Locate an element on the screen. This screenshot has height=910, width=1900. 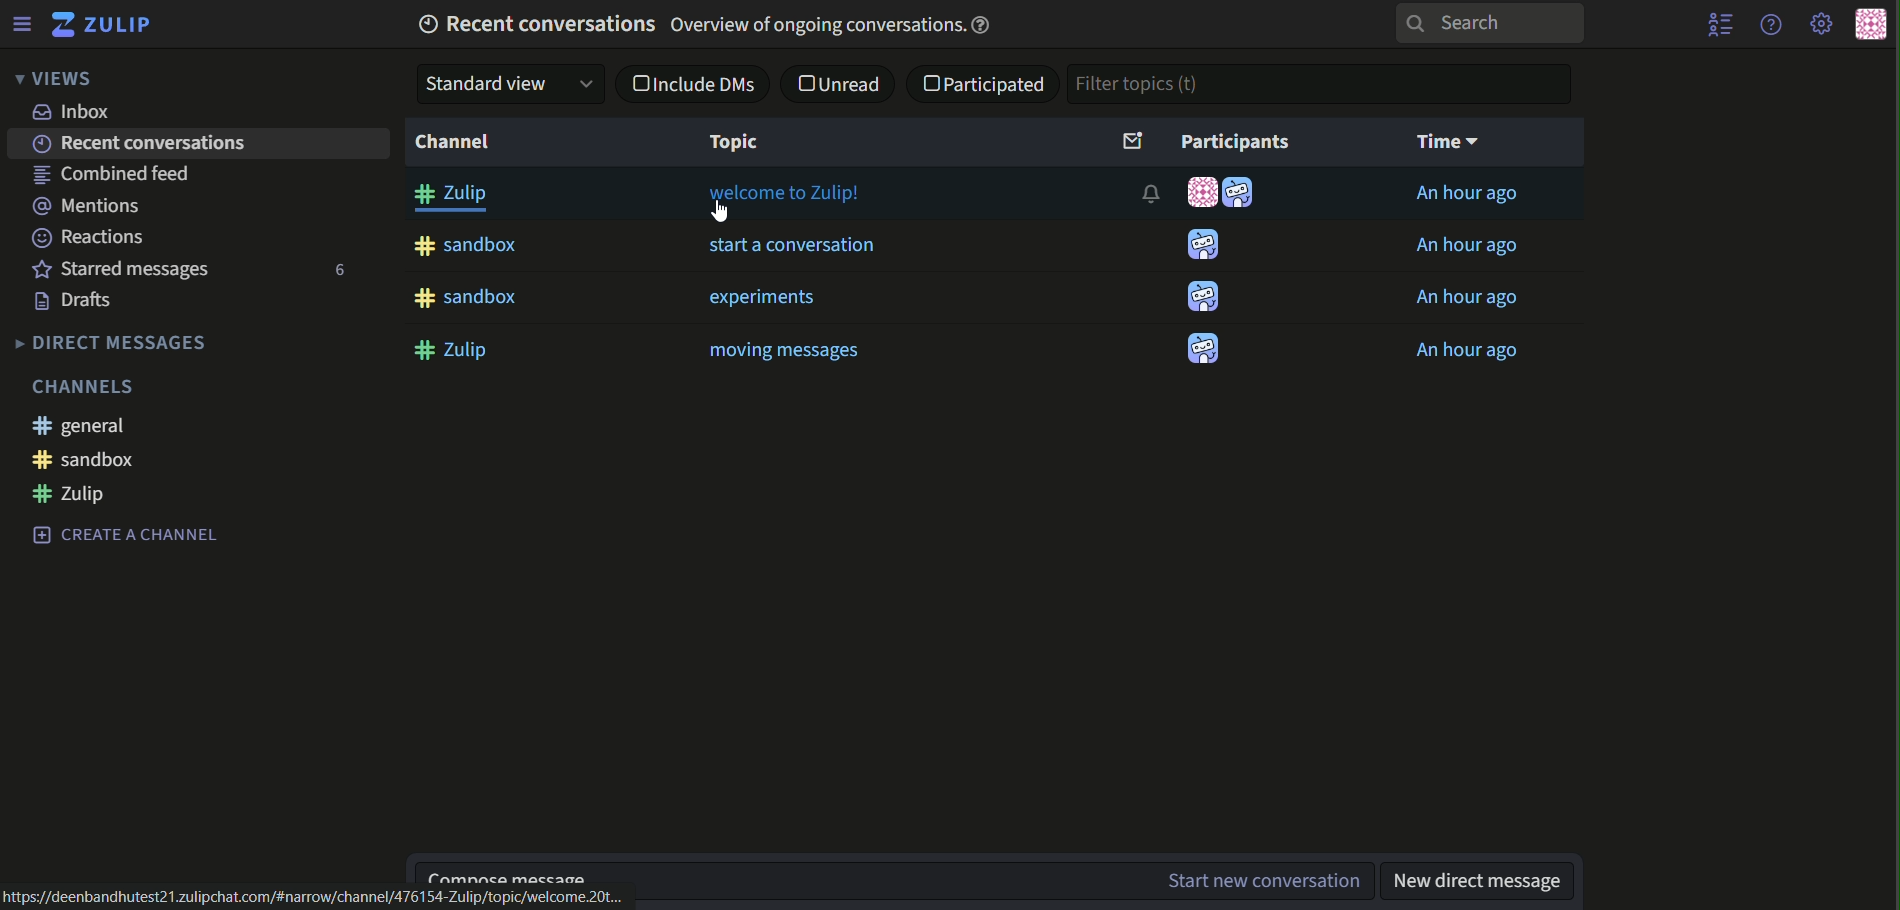
text is located at coordinates (82, 497).